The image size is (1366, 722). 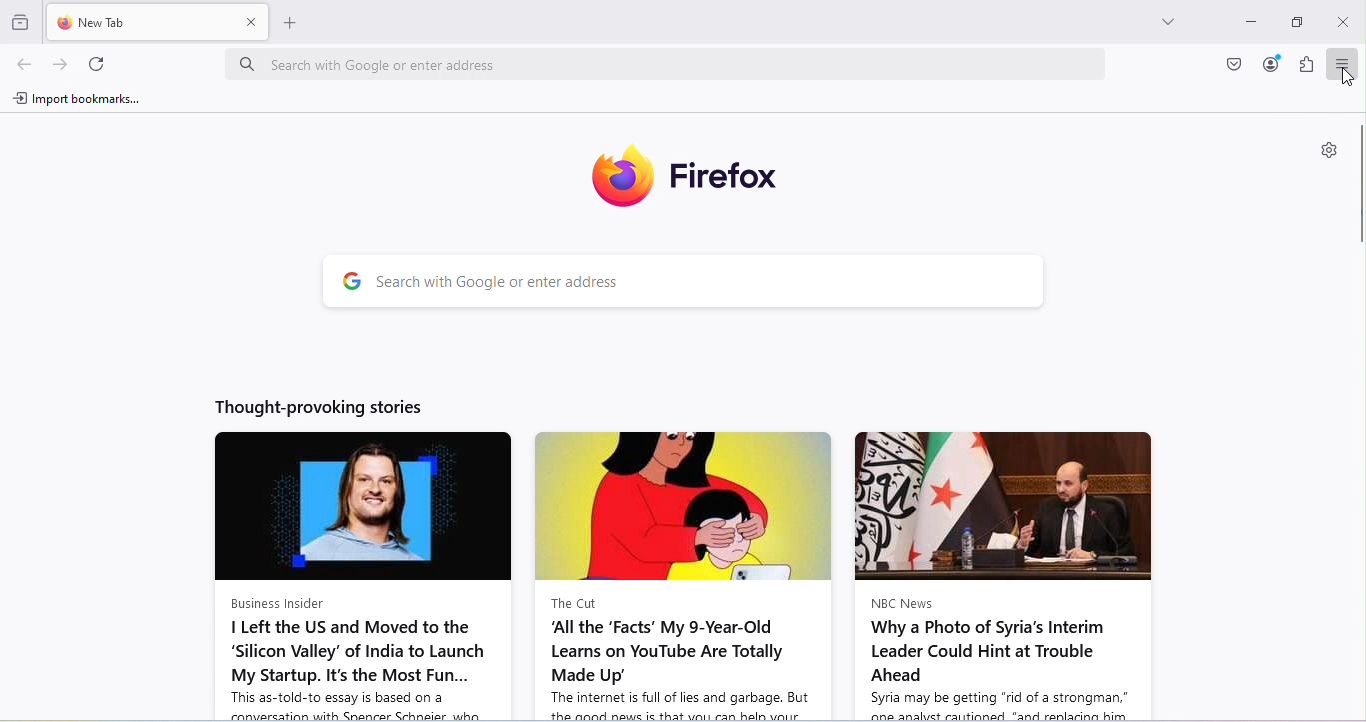 I want to click on View recent browsing across windows and devices, so click(x=22, y=18).